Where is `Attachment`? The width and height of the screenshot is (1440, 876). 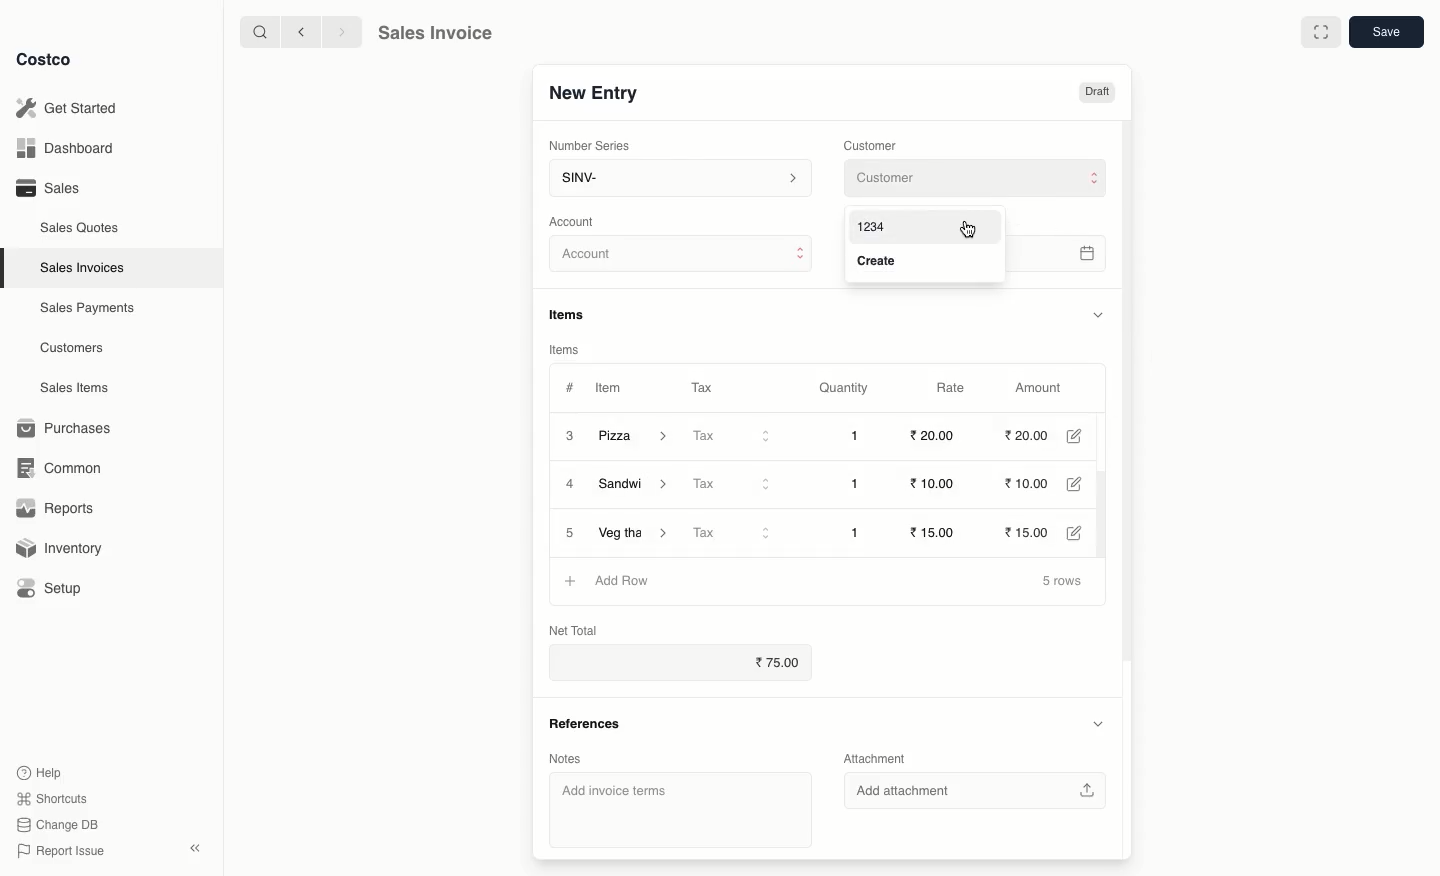 Attachment is located at coordinates (876, 760).